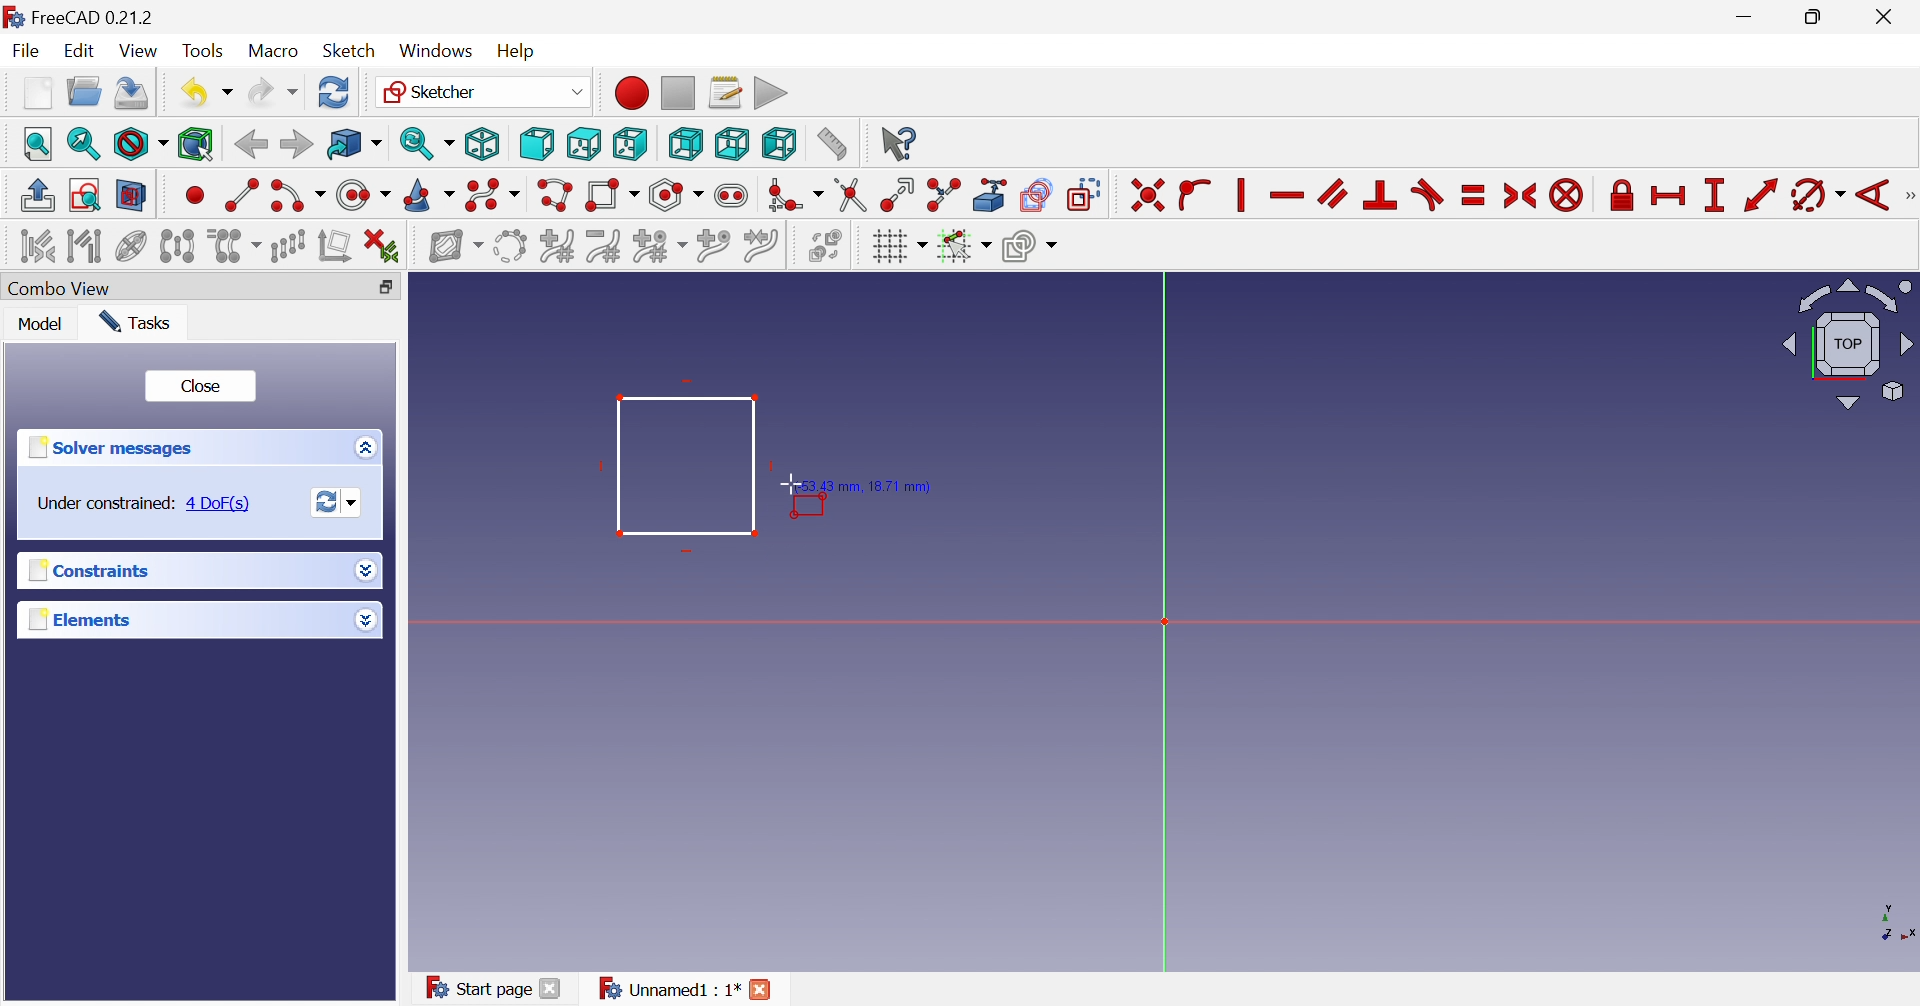 The width and height of the screenshot is (1920, 1006). What do you see at coordinates (84, 91) in the screenshot?
I see `Open` at bounding box center [84, 91].